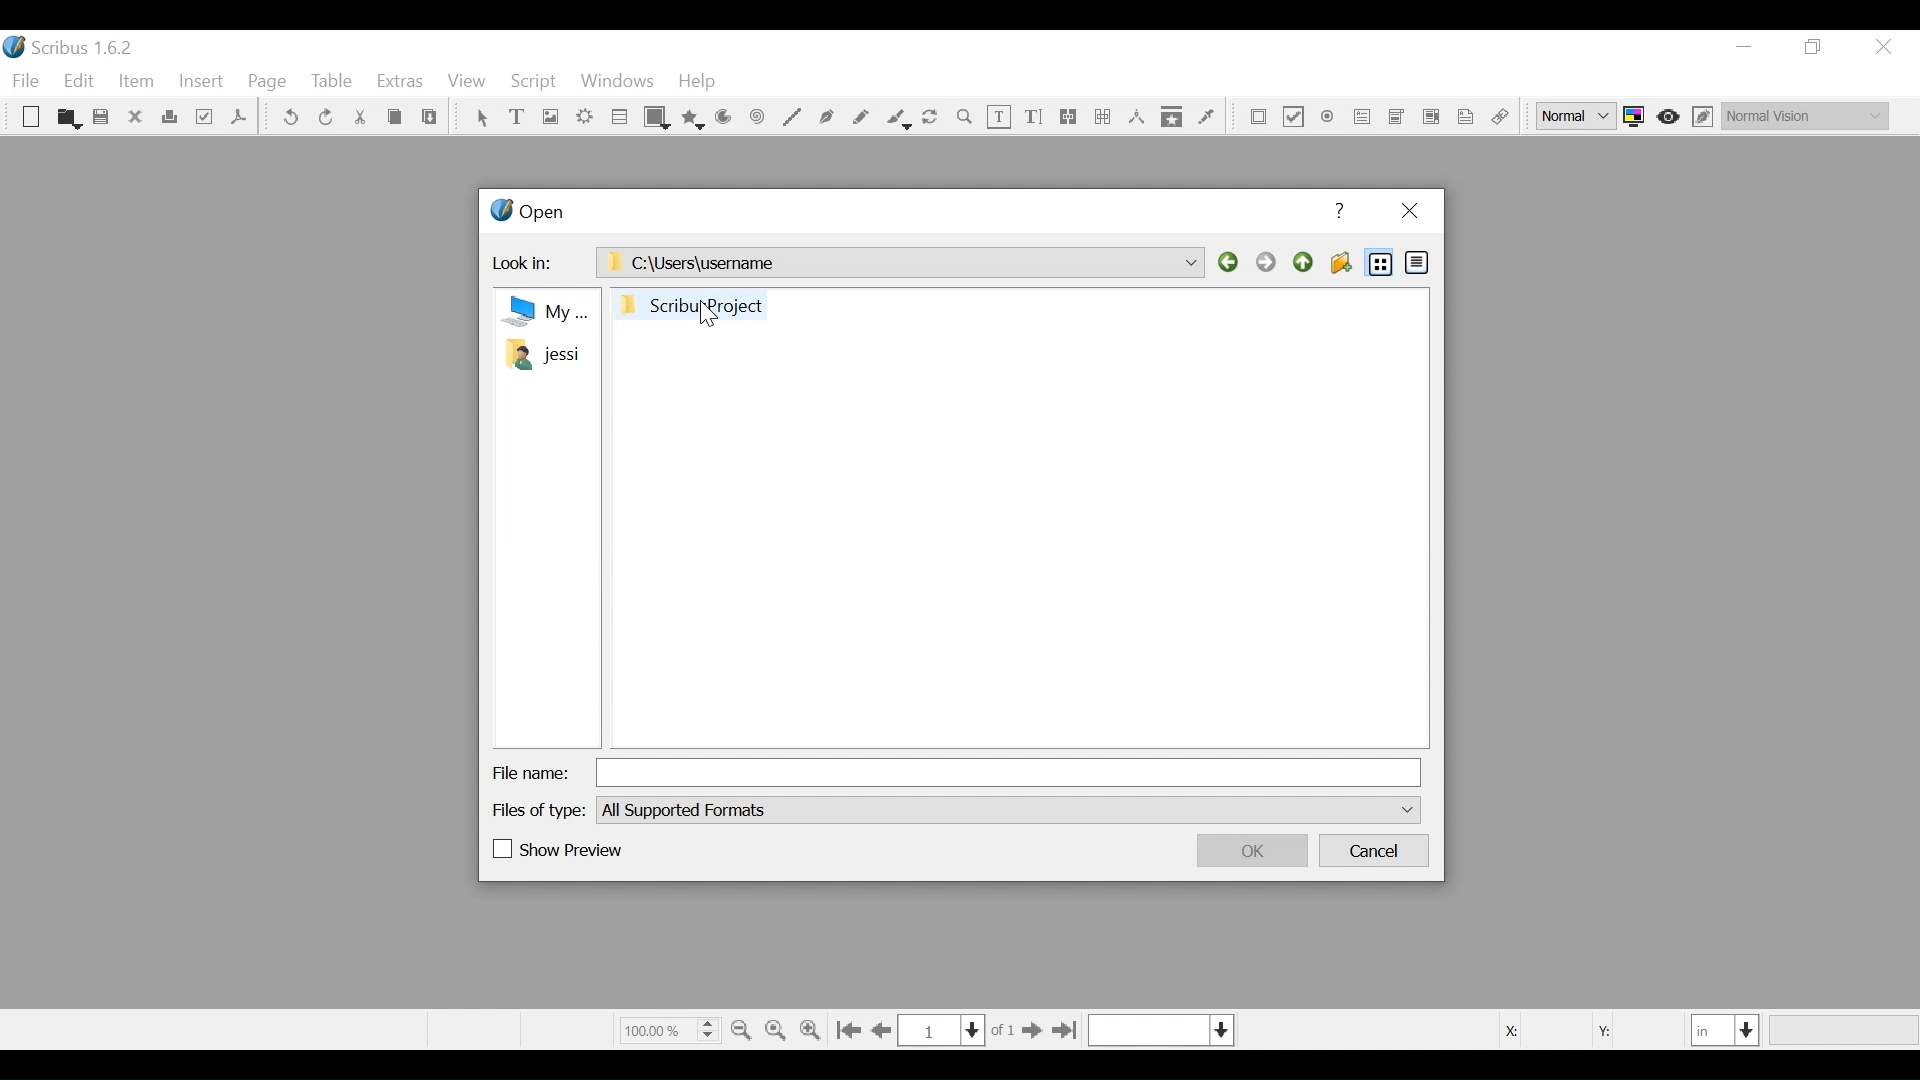 The width and height of the screenshot is (1920, 1080). I want to click on Open, so click(526, 214).